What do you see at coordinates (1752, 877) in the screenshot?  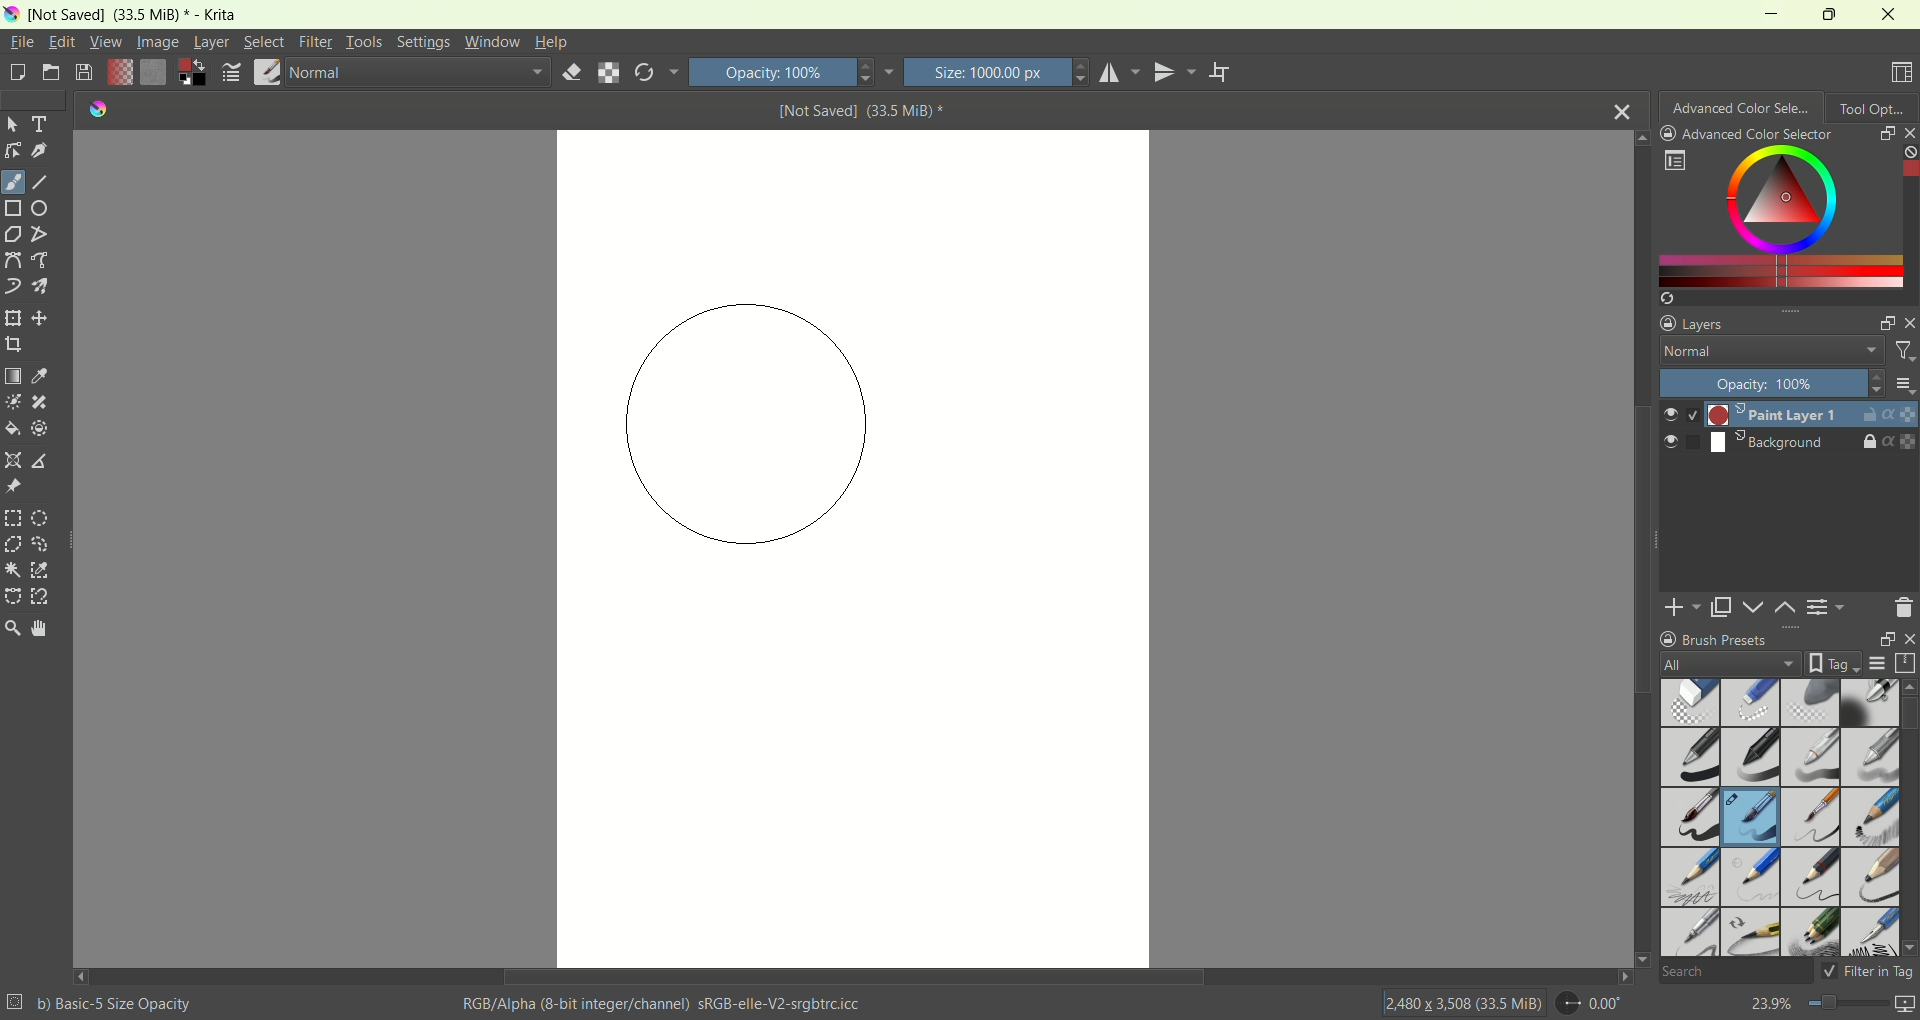 I see `pencil 1 hard` at bounding box center [1752, 877].